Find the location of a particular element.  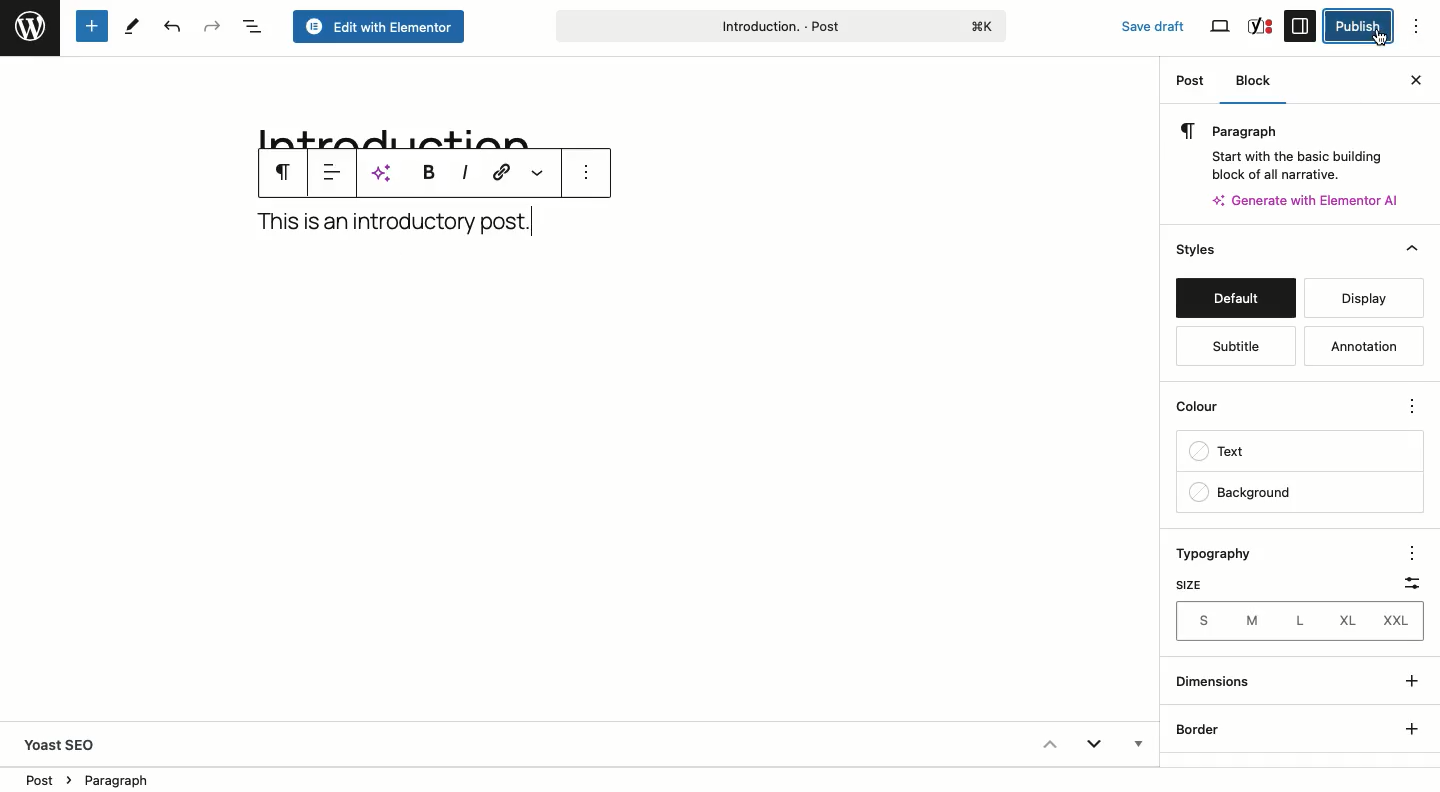

Post is located at coordinates (1192, 84).